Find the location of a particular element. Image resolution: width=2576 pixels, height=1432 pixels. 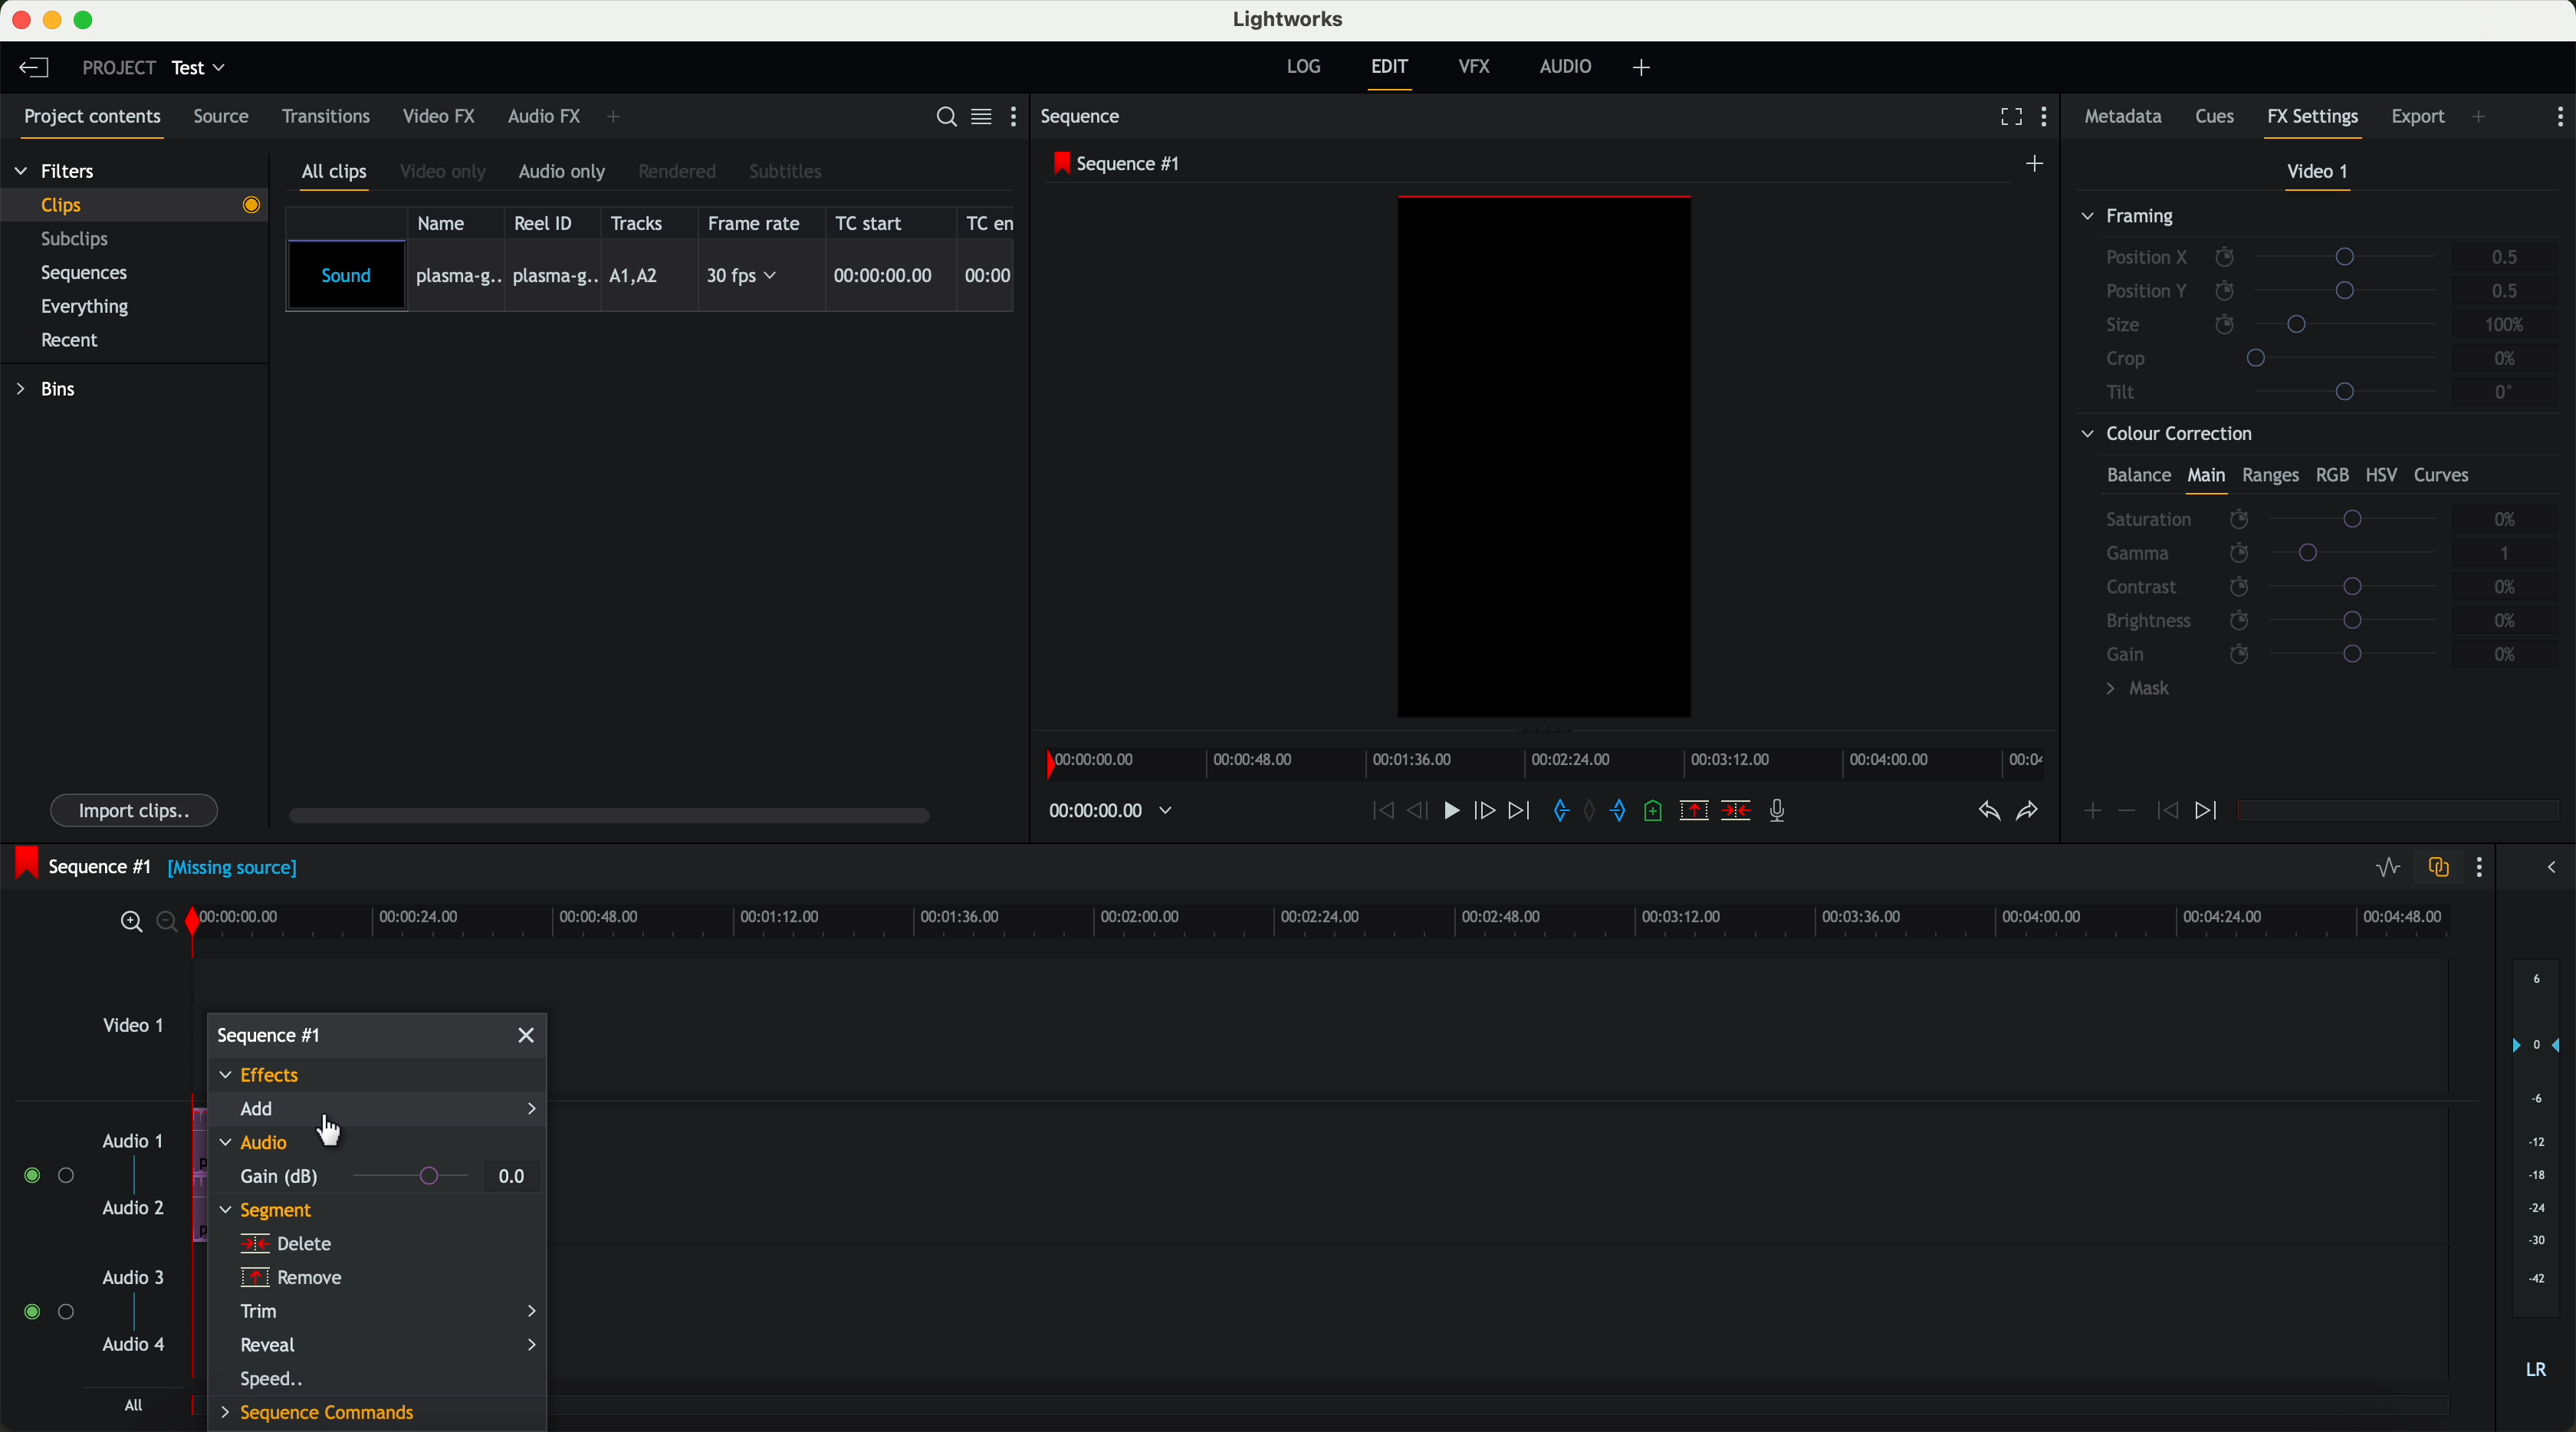

speed is located at coordinates (276, 1379).